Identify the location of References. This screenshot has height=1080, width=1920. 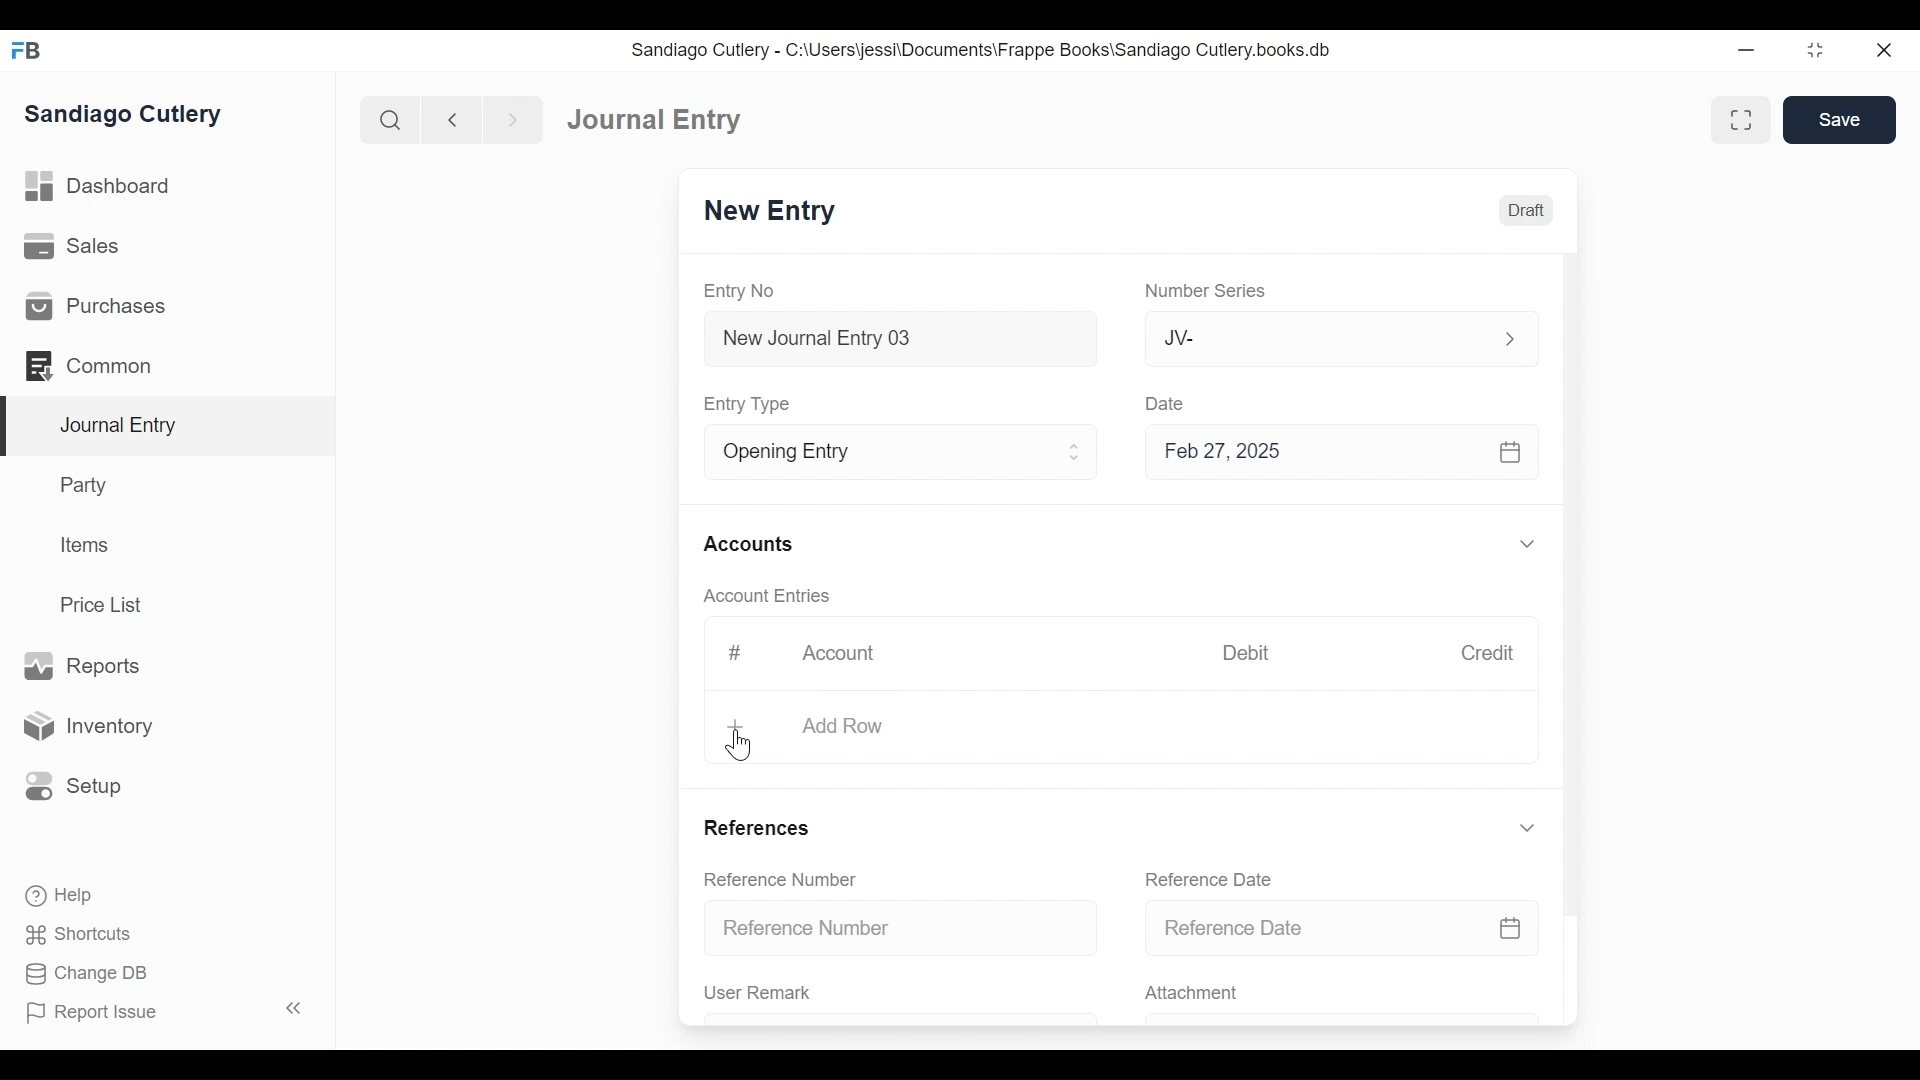
(760, 829).